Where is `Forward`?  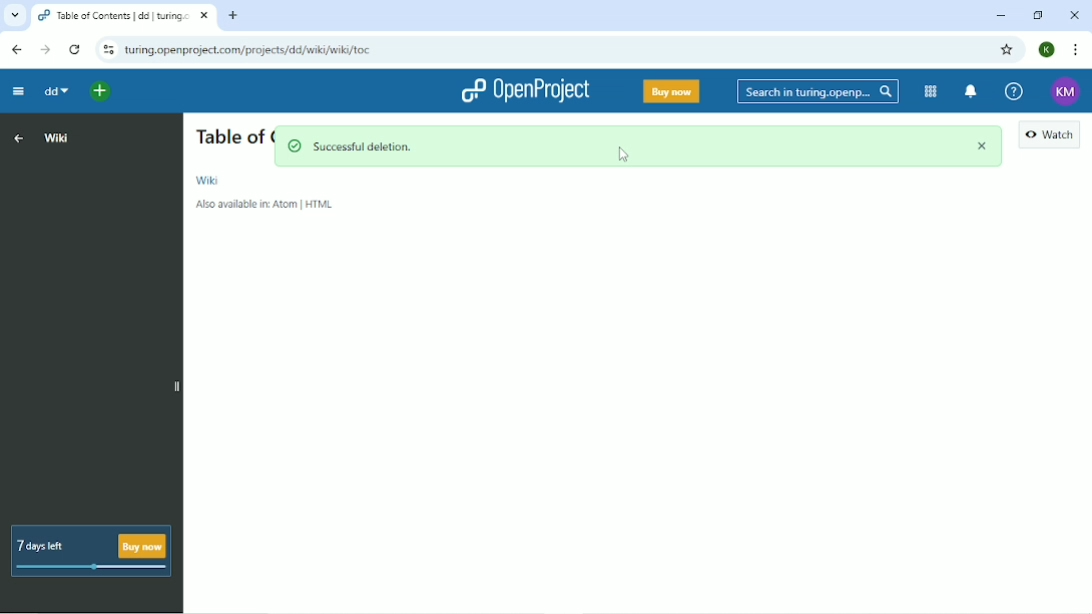
Forward is located at coordinates (45, 50).